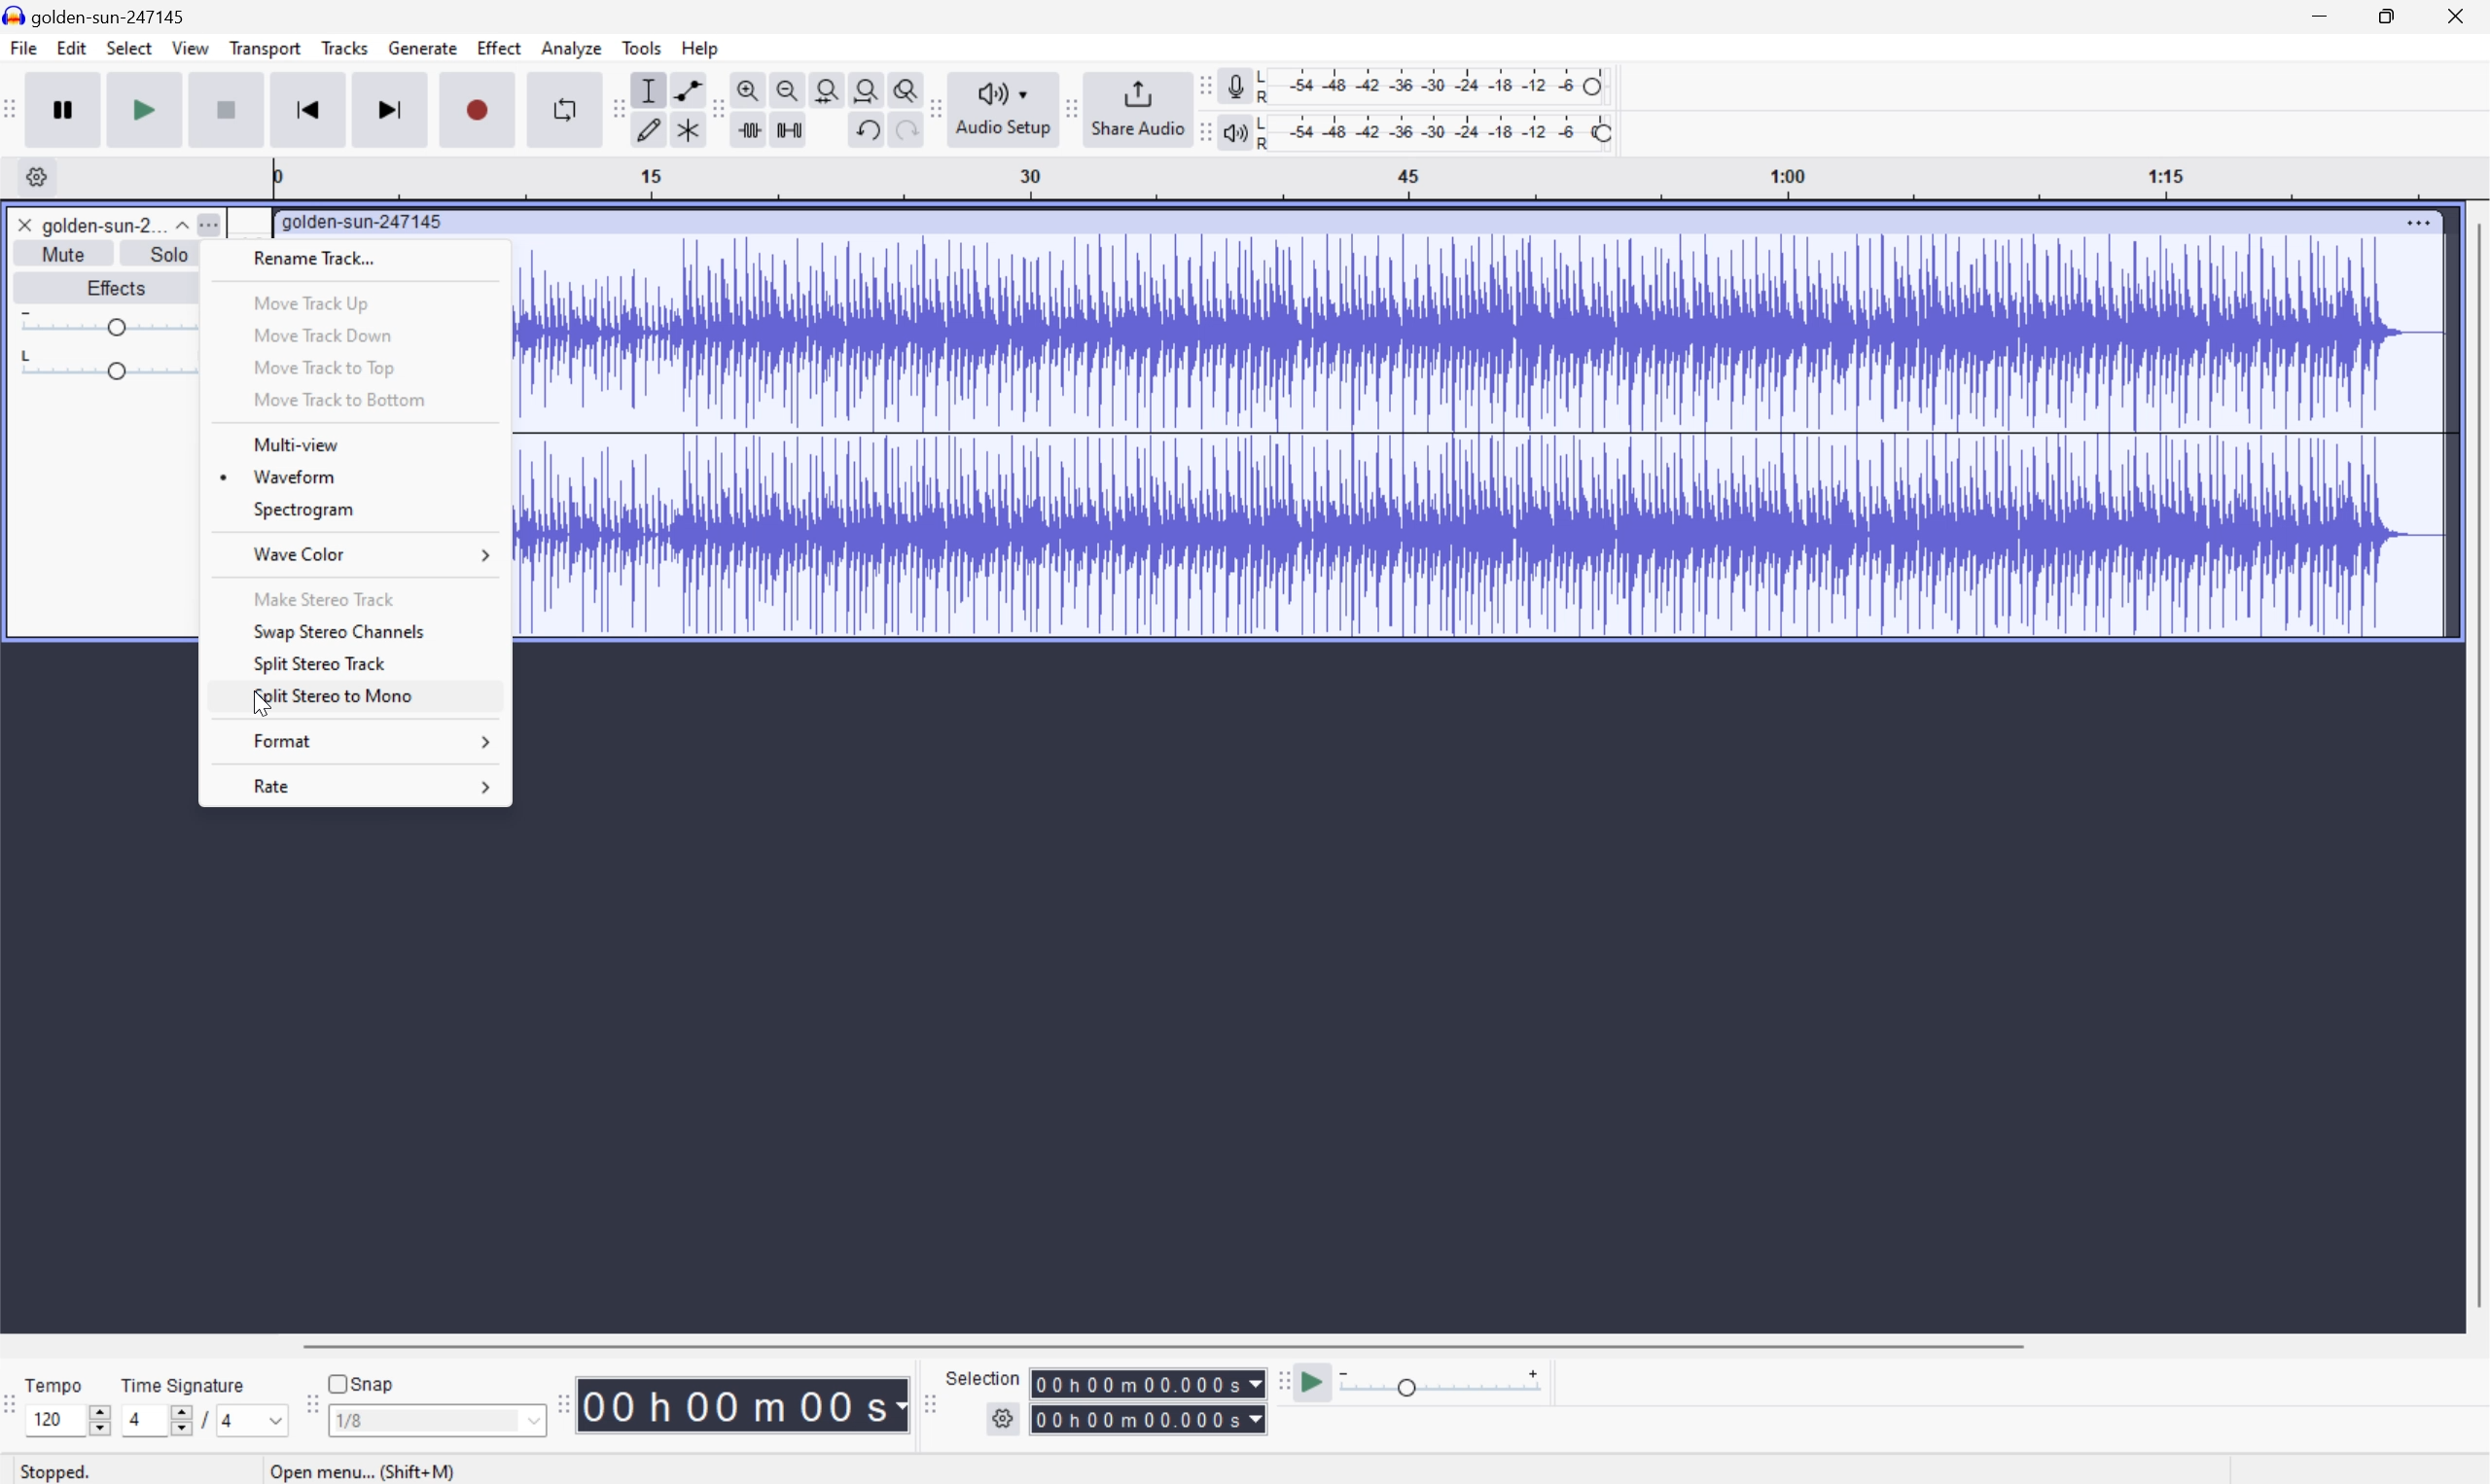 This screenshot has width=2490, height=1484. Describe the element at coordinates (1004, 1418) in the screenshot. I see `settings` at that location.